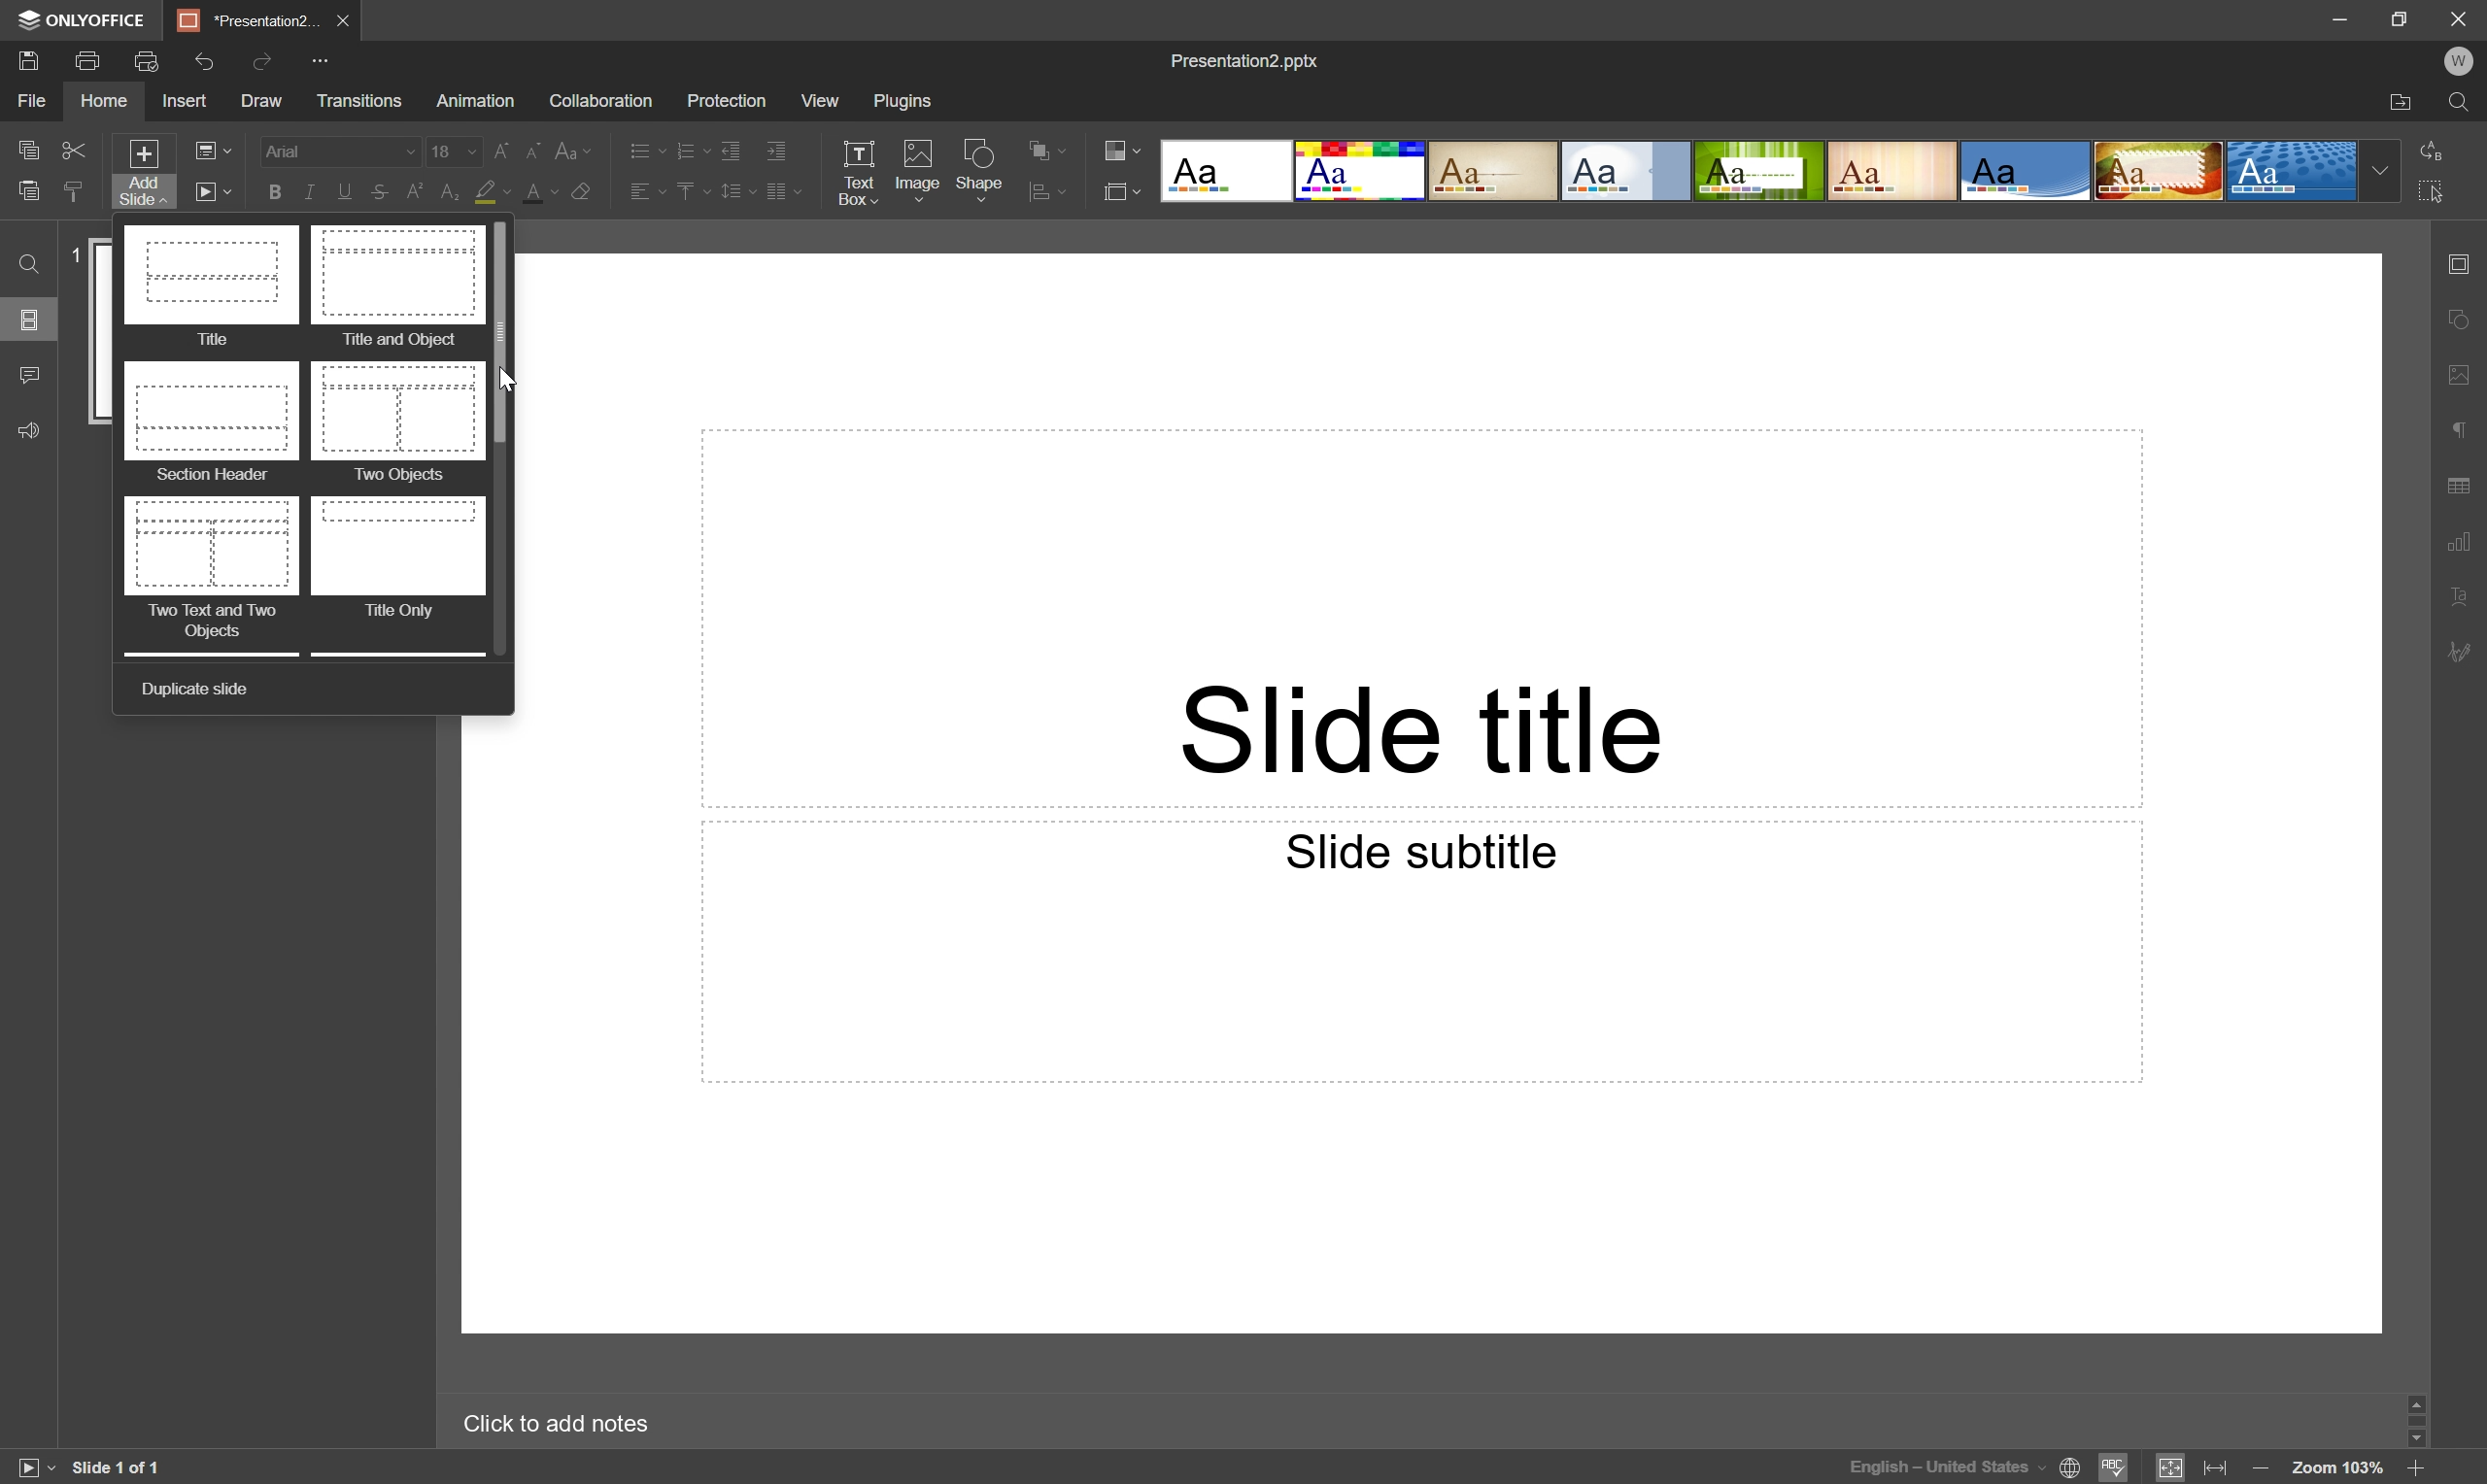  Describe the element at coordinates (246, 19) in the screenshot. I see `*Presentation2...` at that location.